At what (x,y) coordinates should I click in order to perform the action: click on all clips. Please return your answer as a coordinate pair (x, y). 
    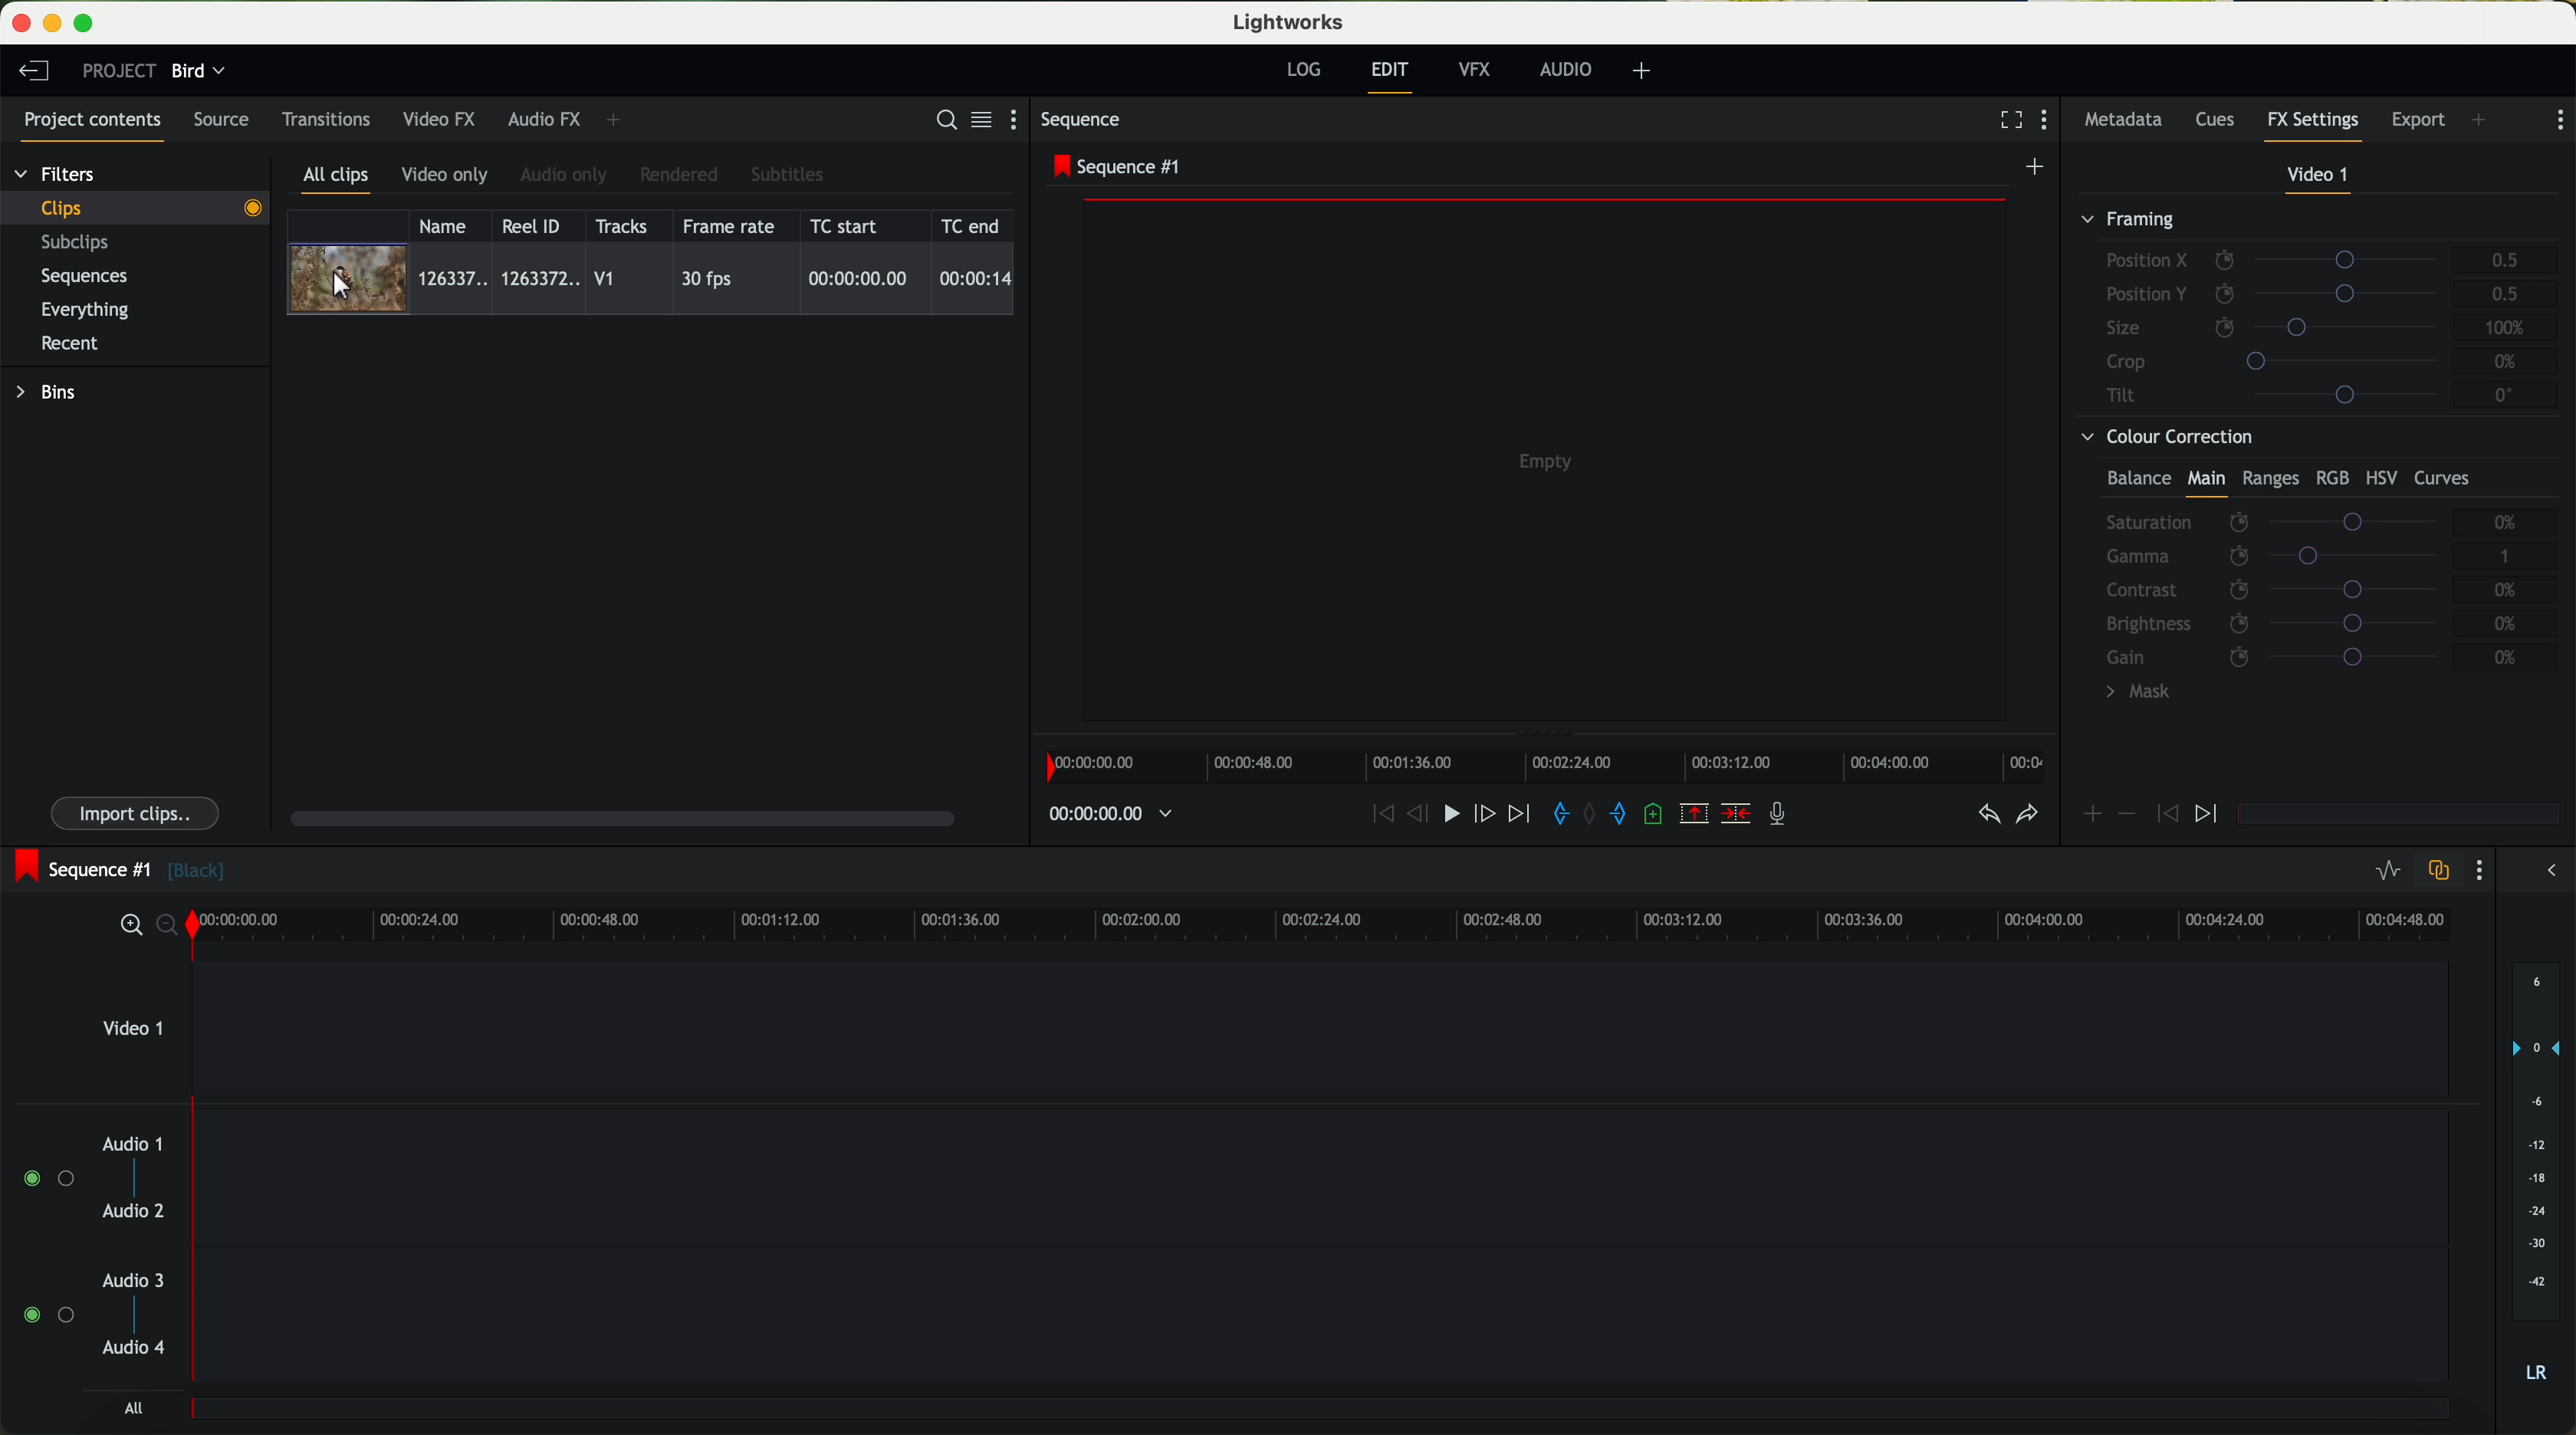
    Looking at the image, I should click on (337, 181).